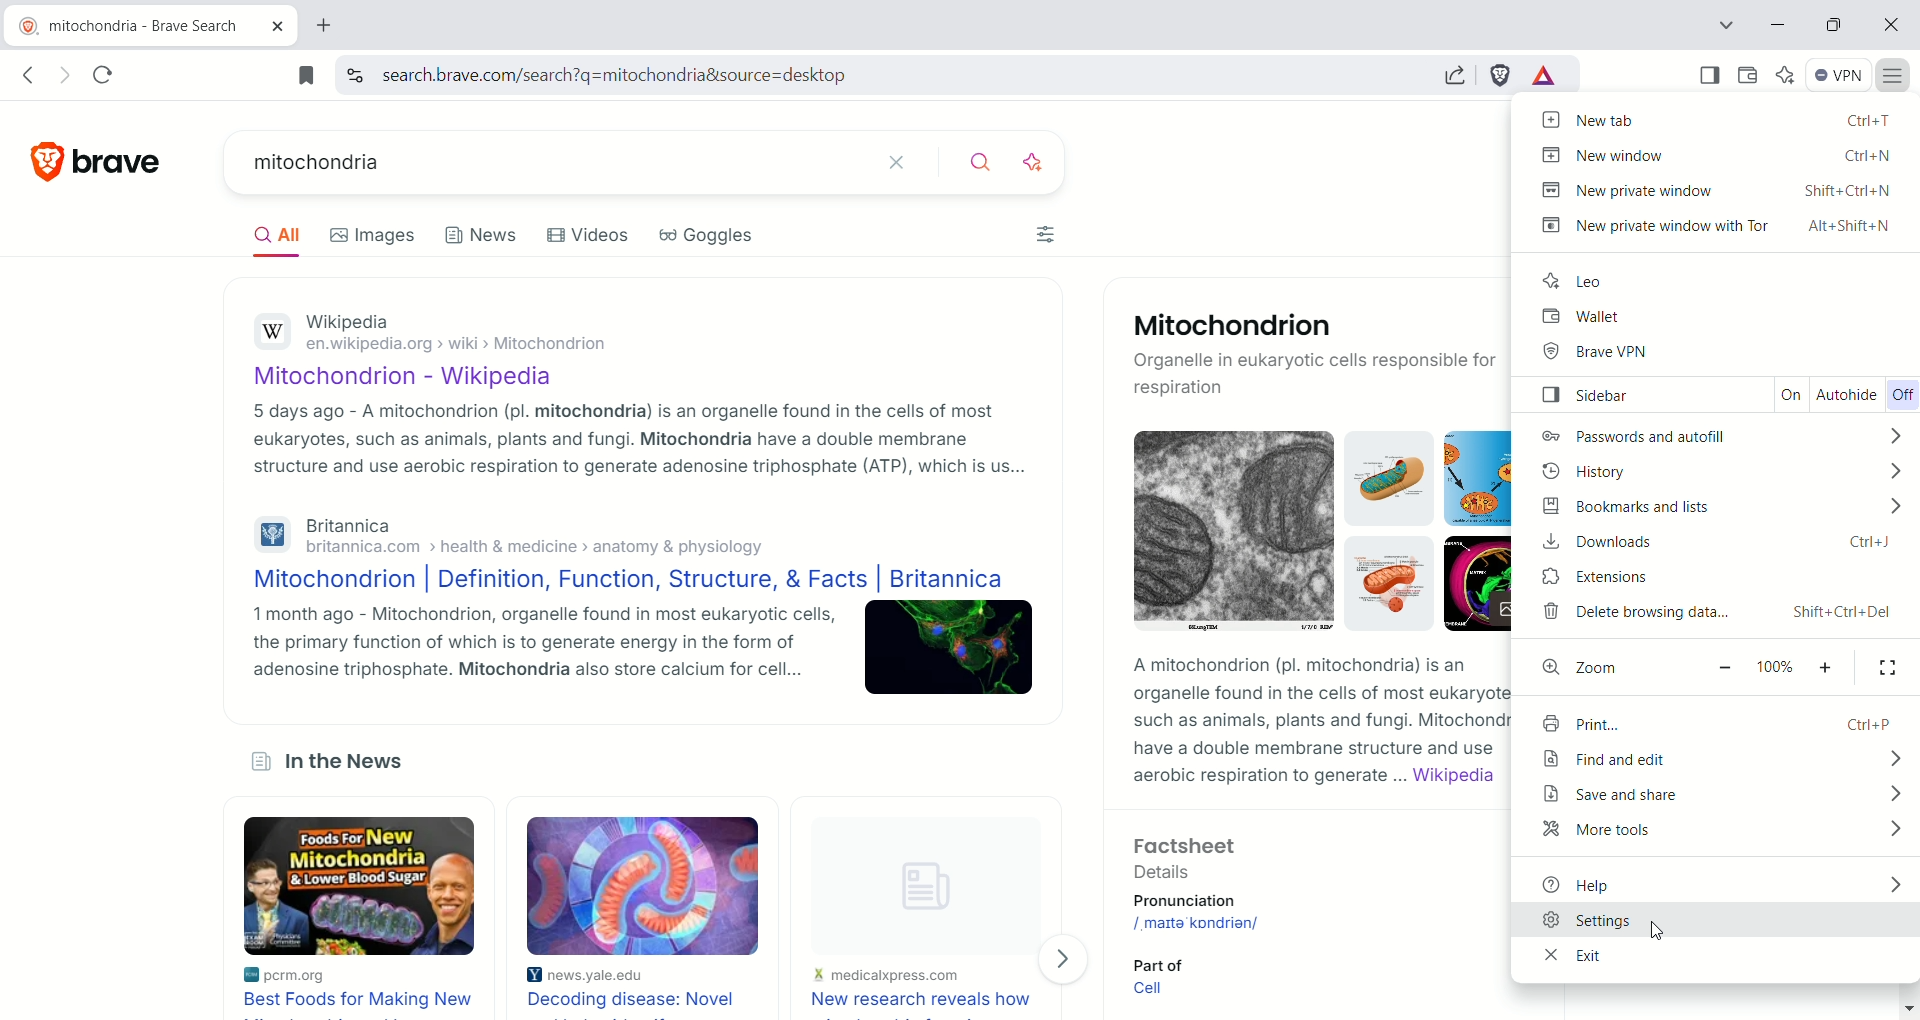 Image resolution: width=1920 pixels, height=1020 pixels. What do you see at coordinates (1724, 834) in the screenshot?
I see `more tools` at bounding box center [1724, 834].